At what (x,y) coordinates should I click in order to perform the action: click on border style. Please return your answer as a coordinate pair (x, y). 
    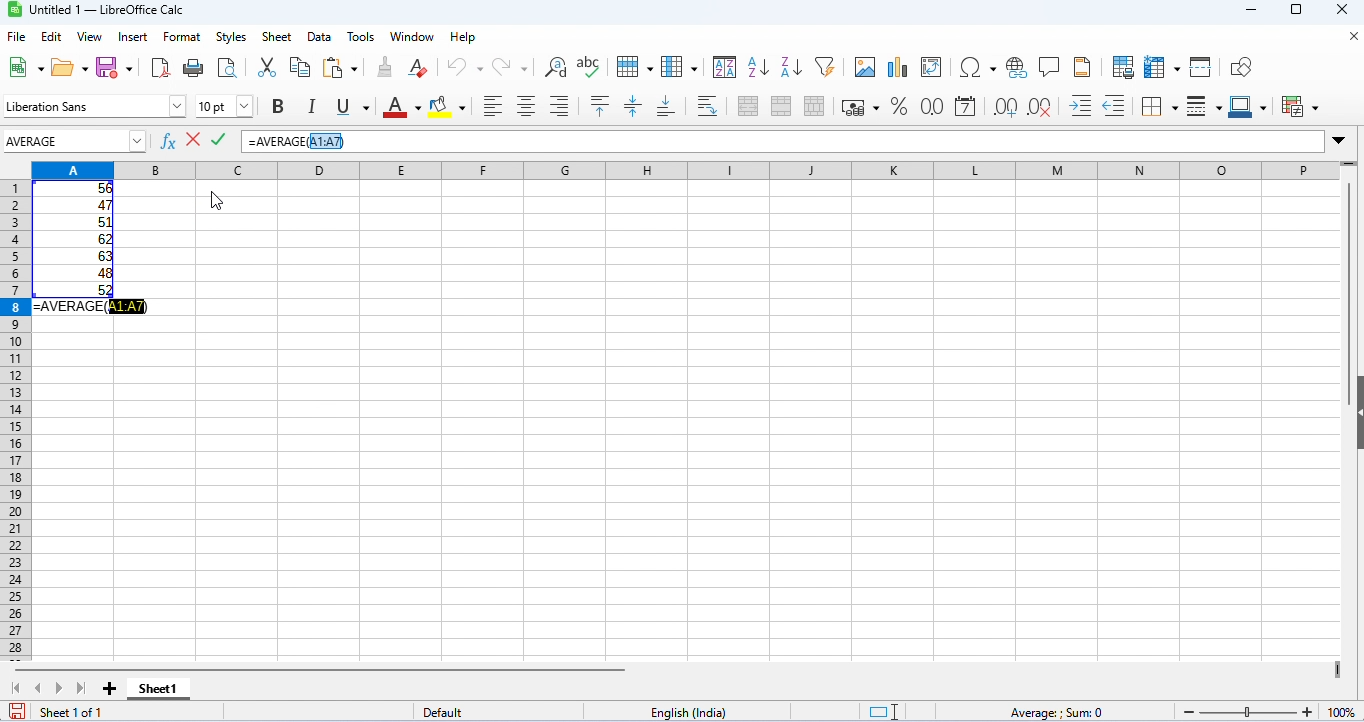
    Looking at the image, I should click on (1204, 107).